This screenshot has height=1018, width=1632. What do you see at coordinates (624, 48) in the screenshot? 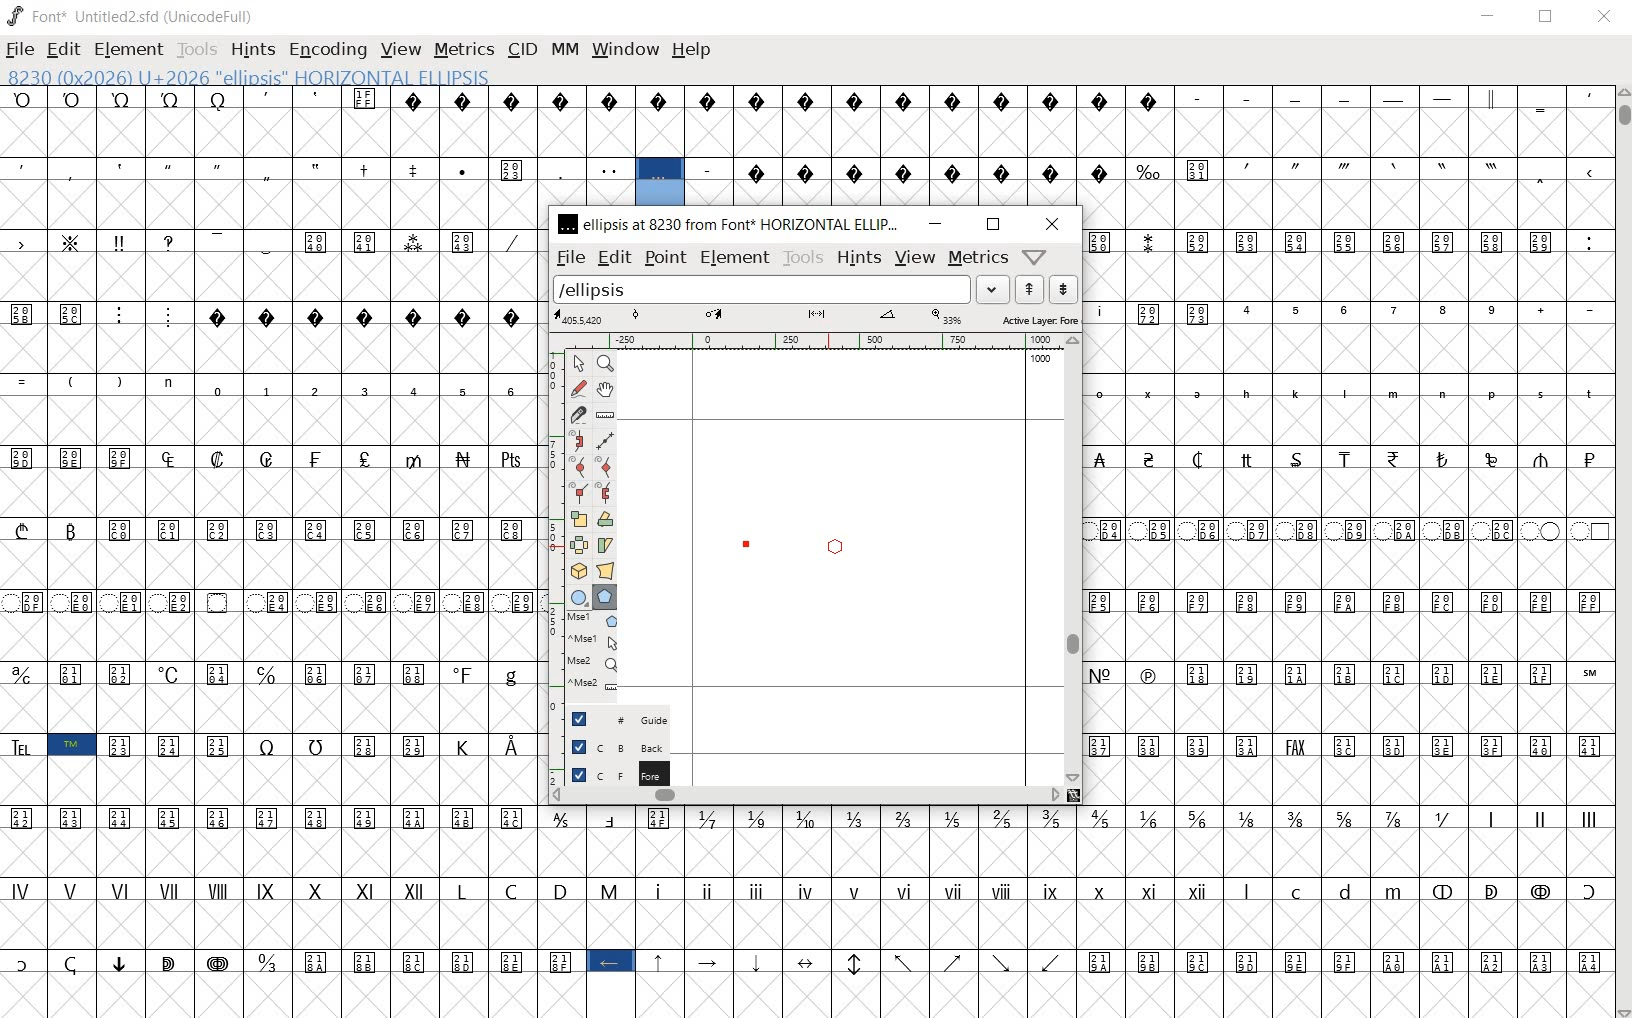
I see `WINDOW` at bounding box center [624, 48].